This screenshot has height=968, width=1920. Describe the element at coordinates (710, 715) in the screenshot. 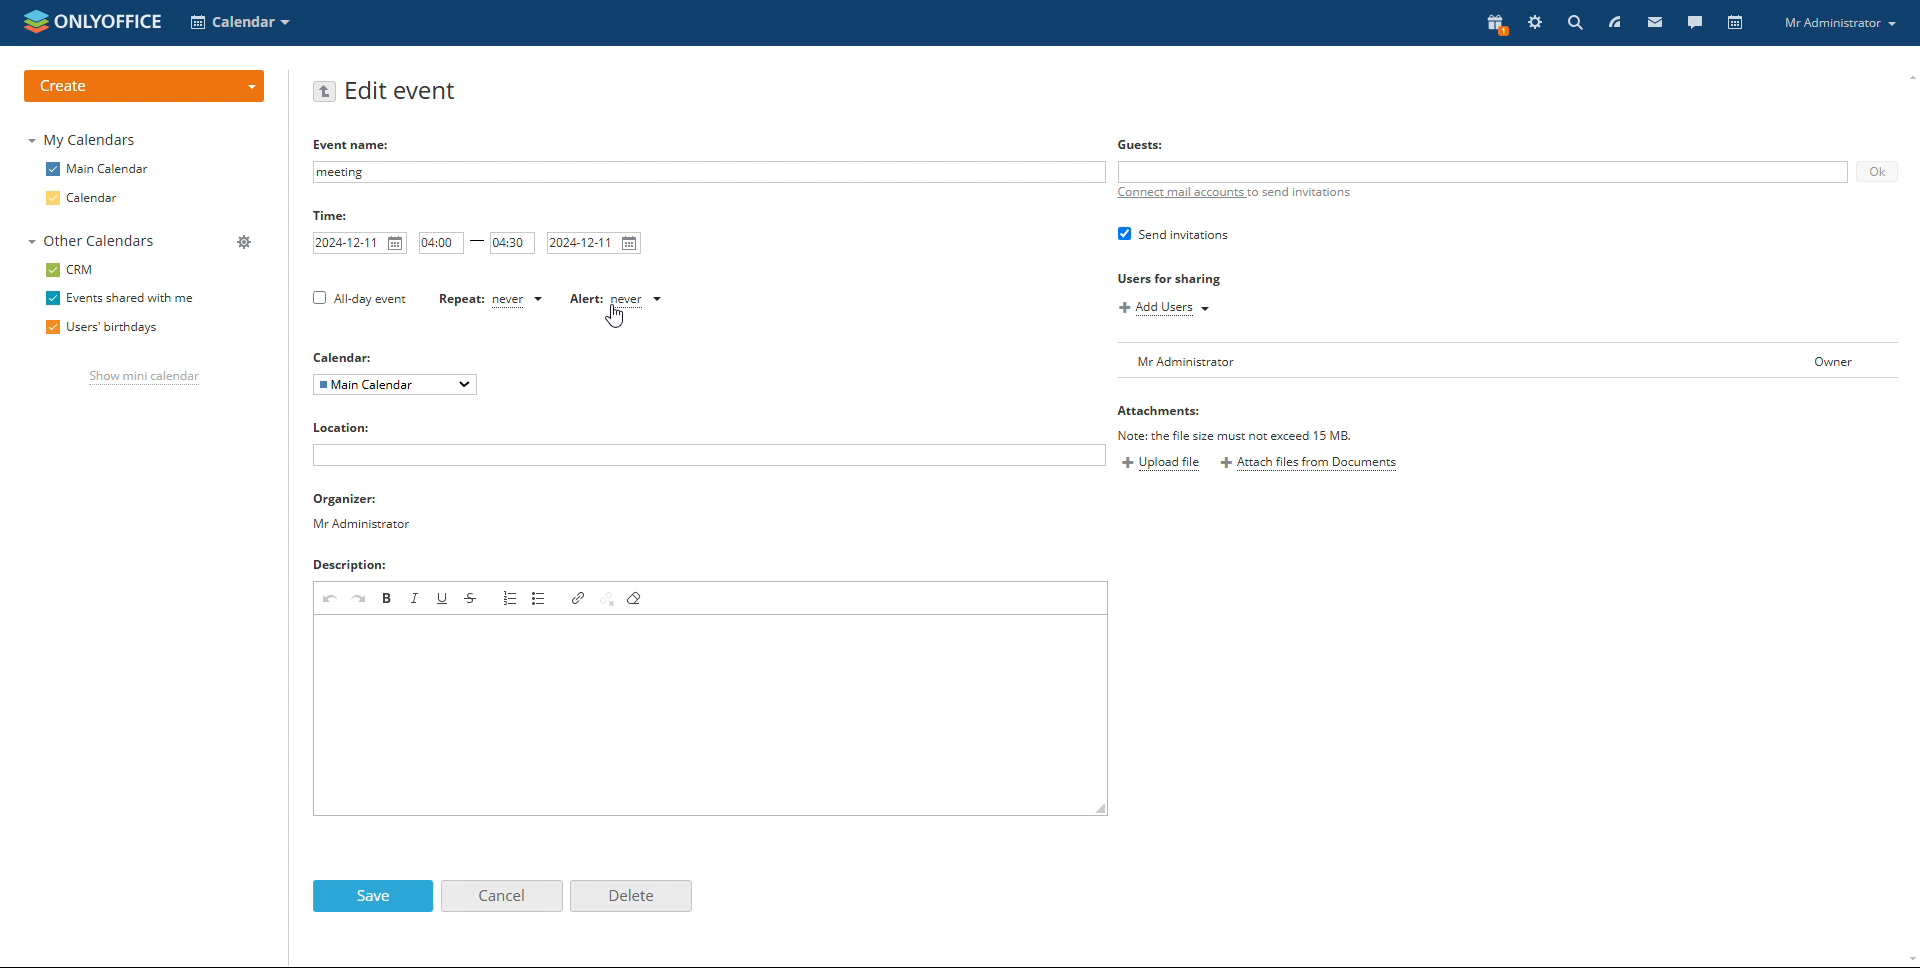

I see `add description` at that location.